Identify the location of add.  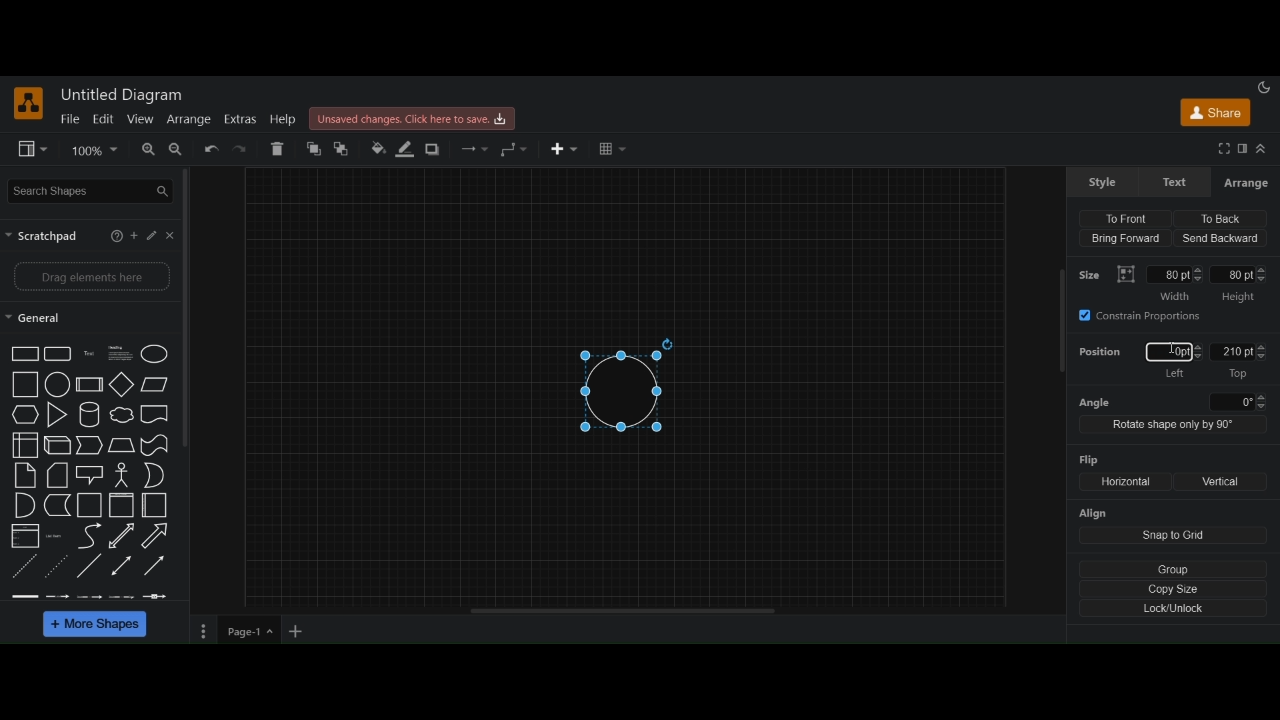
(136, 236).